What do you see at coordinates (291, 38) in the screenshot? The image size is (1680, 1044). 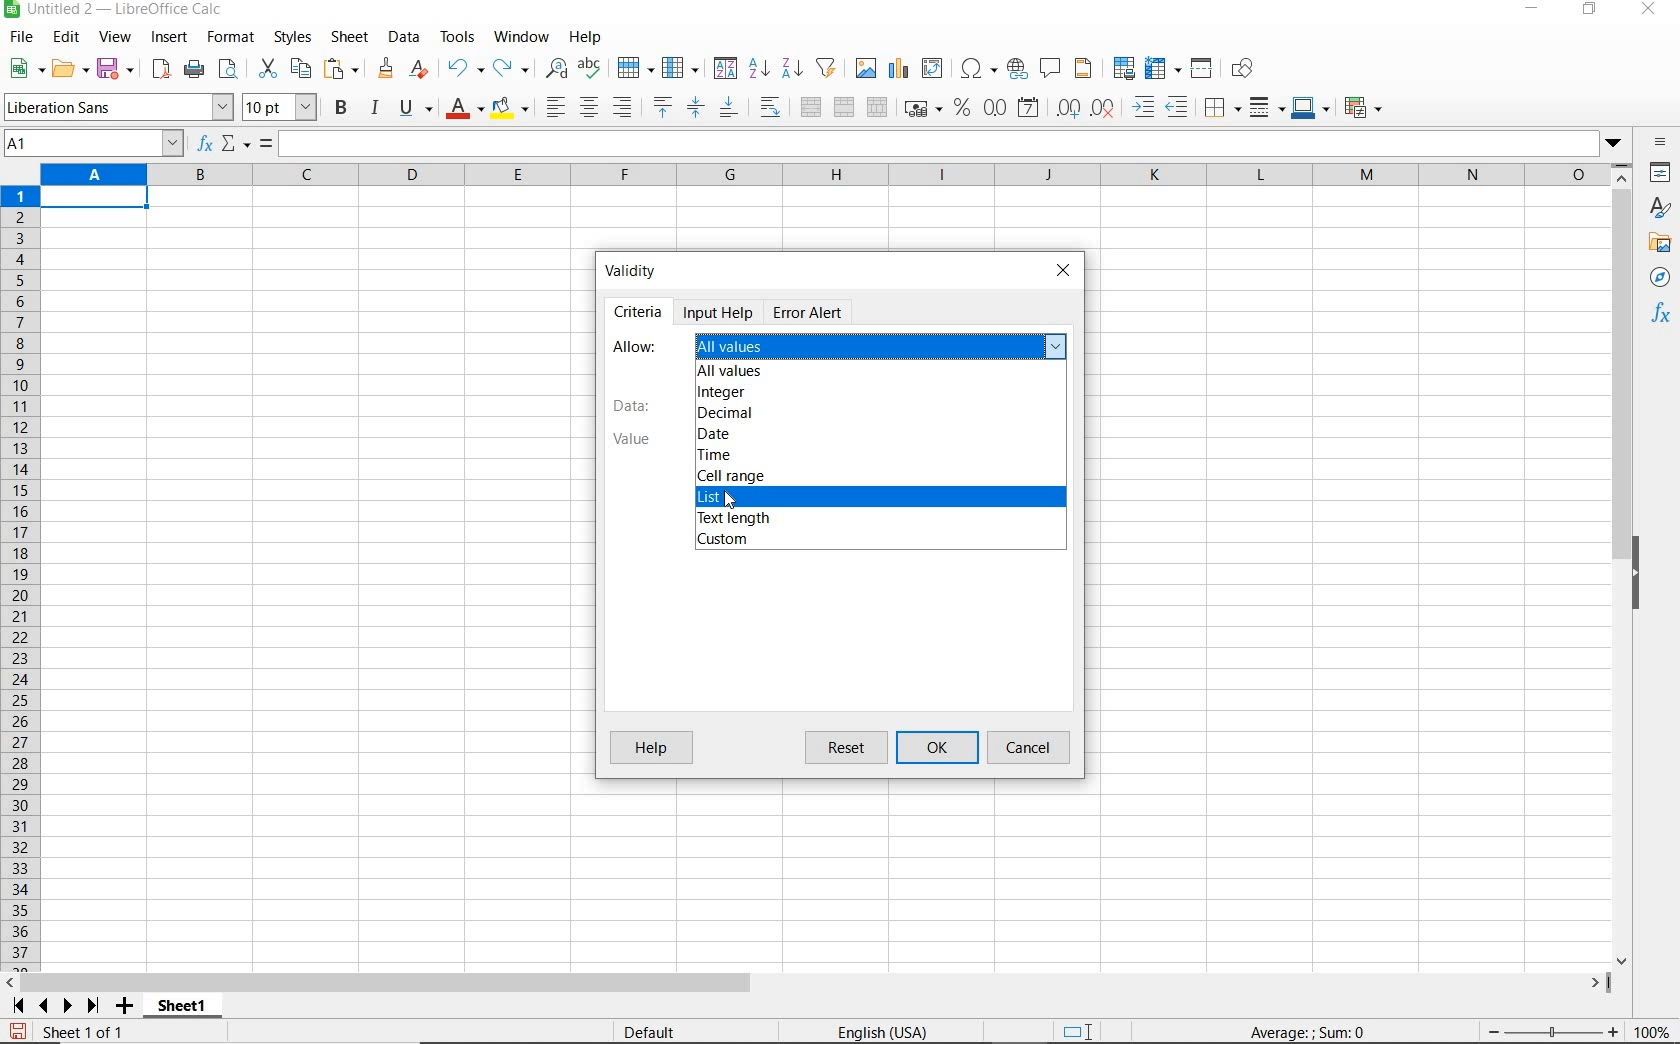 I see `styles` at bounding box center [291, 38].